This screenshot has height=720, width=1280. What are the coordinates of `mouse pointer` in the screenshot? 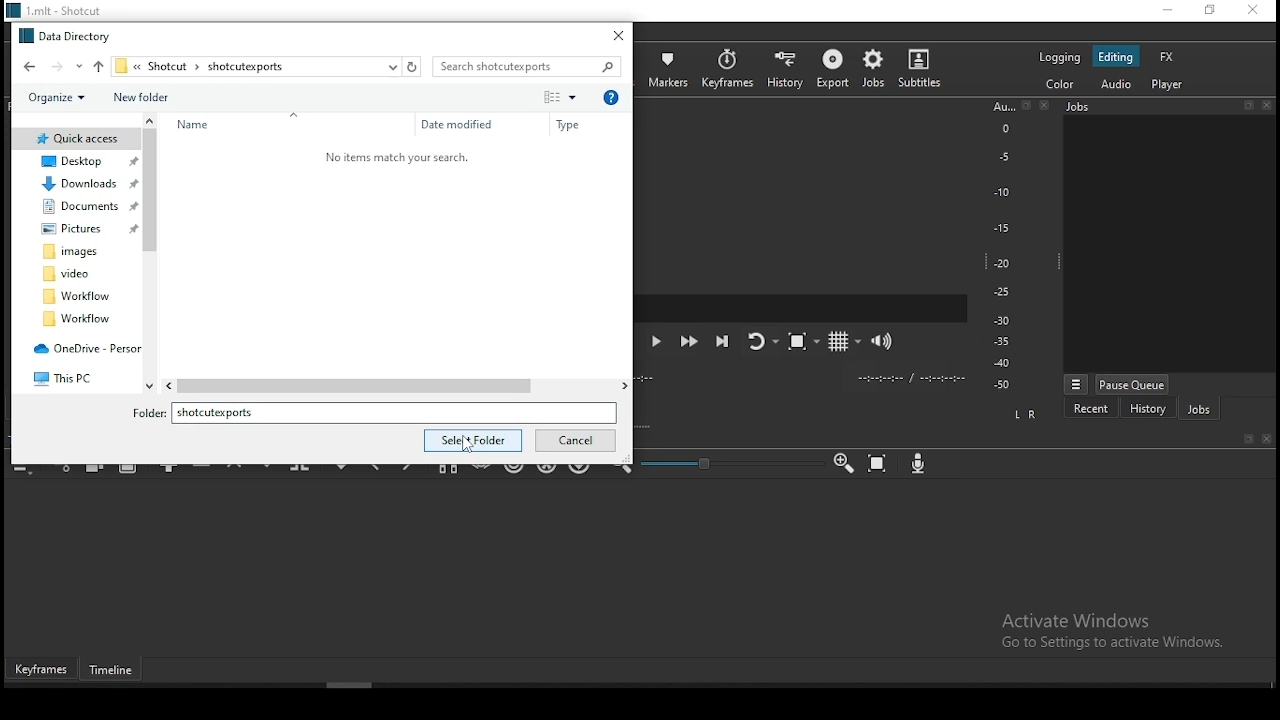 It's located at (465, 441).